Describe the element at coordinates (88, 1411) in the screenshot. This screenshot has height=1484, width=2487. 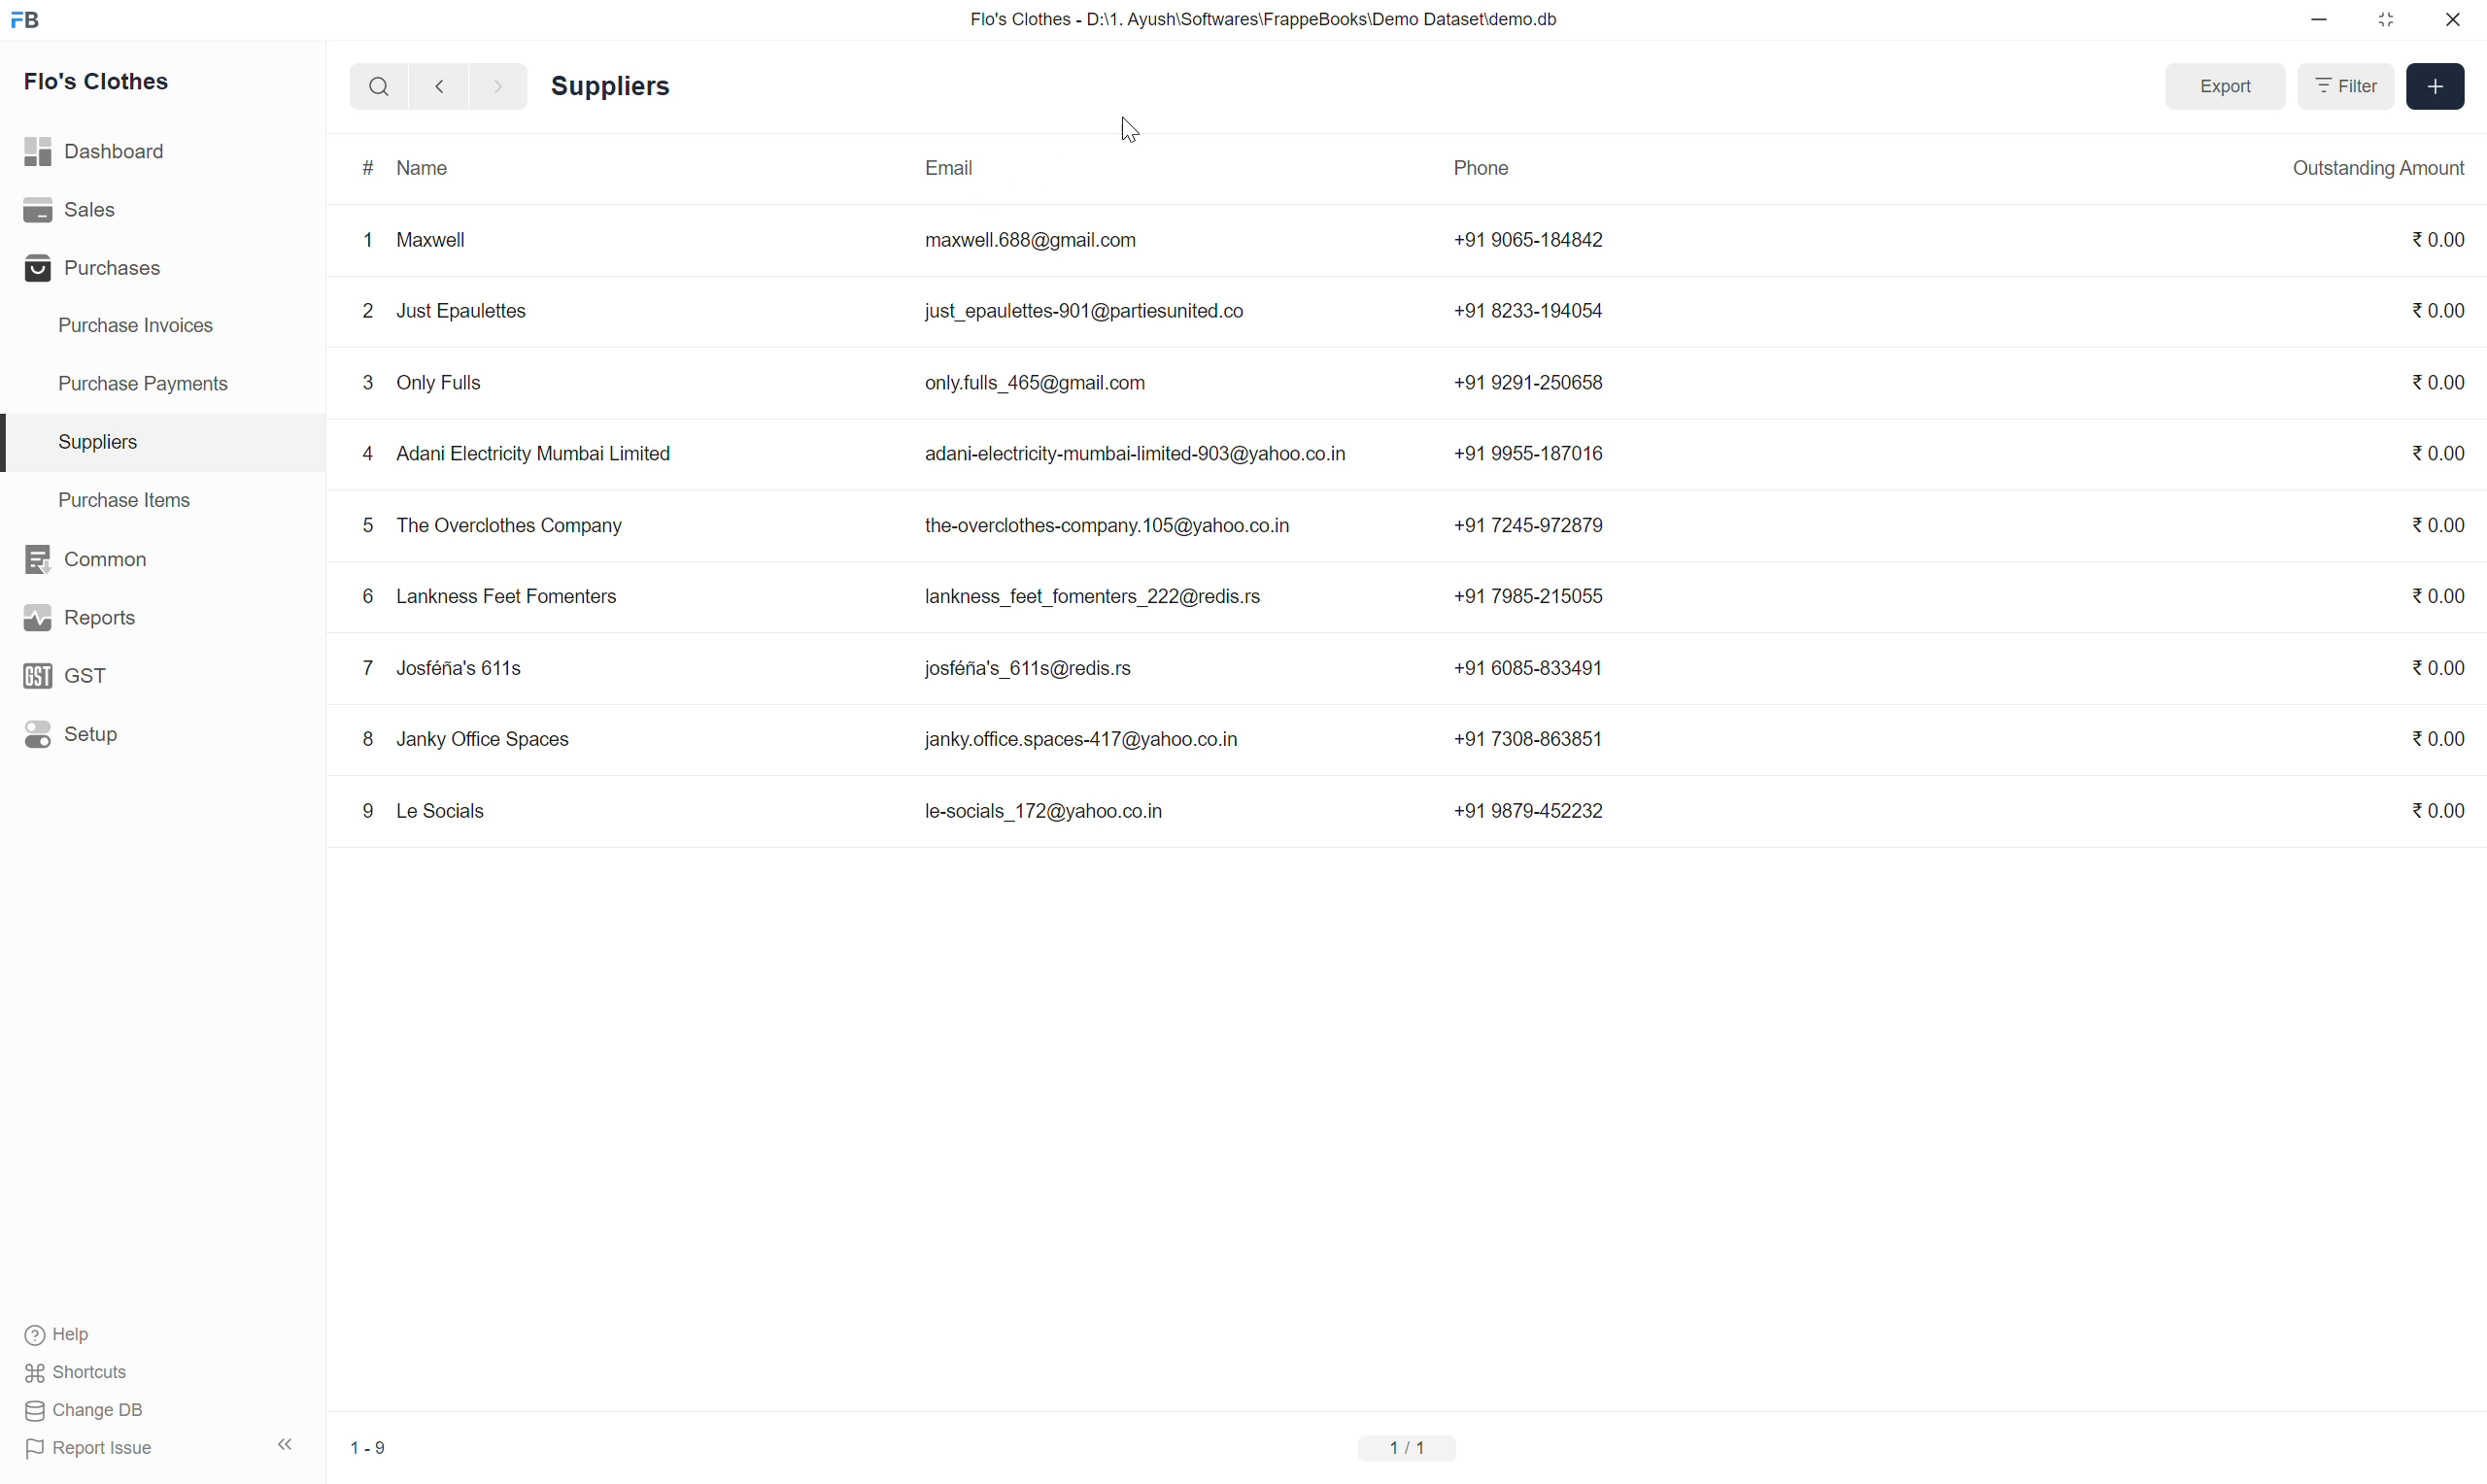
I see `Change DB` at that location.